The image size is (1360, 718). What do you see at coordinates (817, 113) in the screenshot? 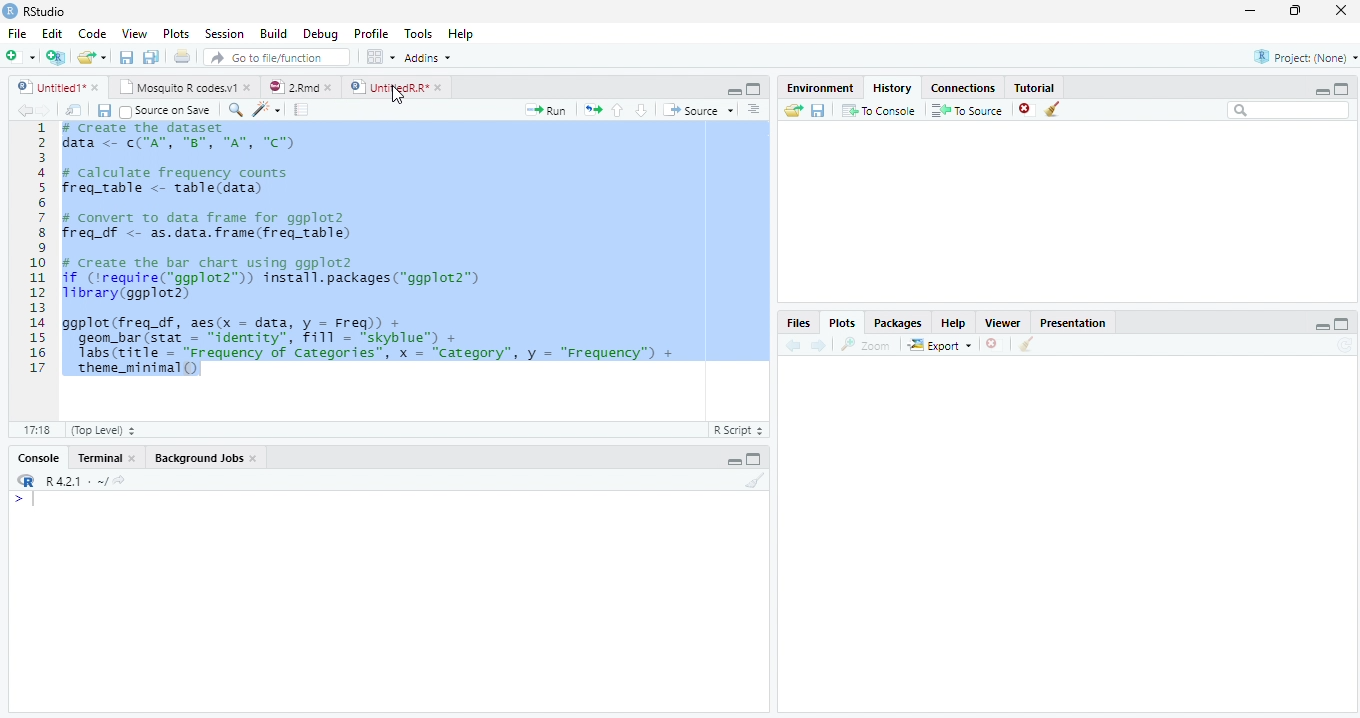
I see `Save` at bounding box center [817, 113].